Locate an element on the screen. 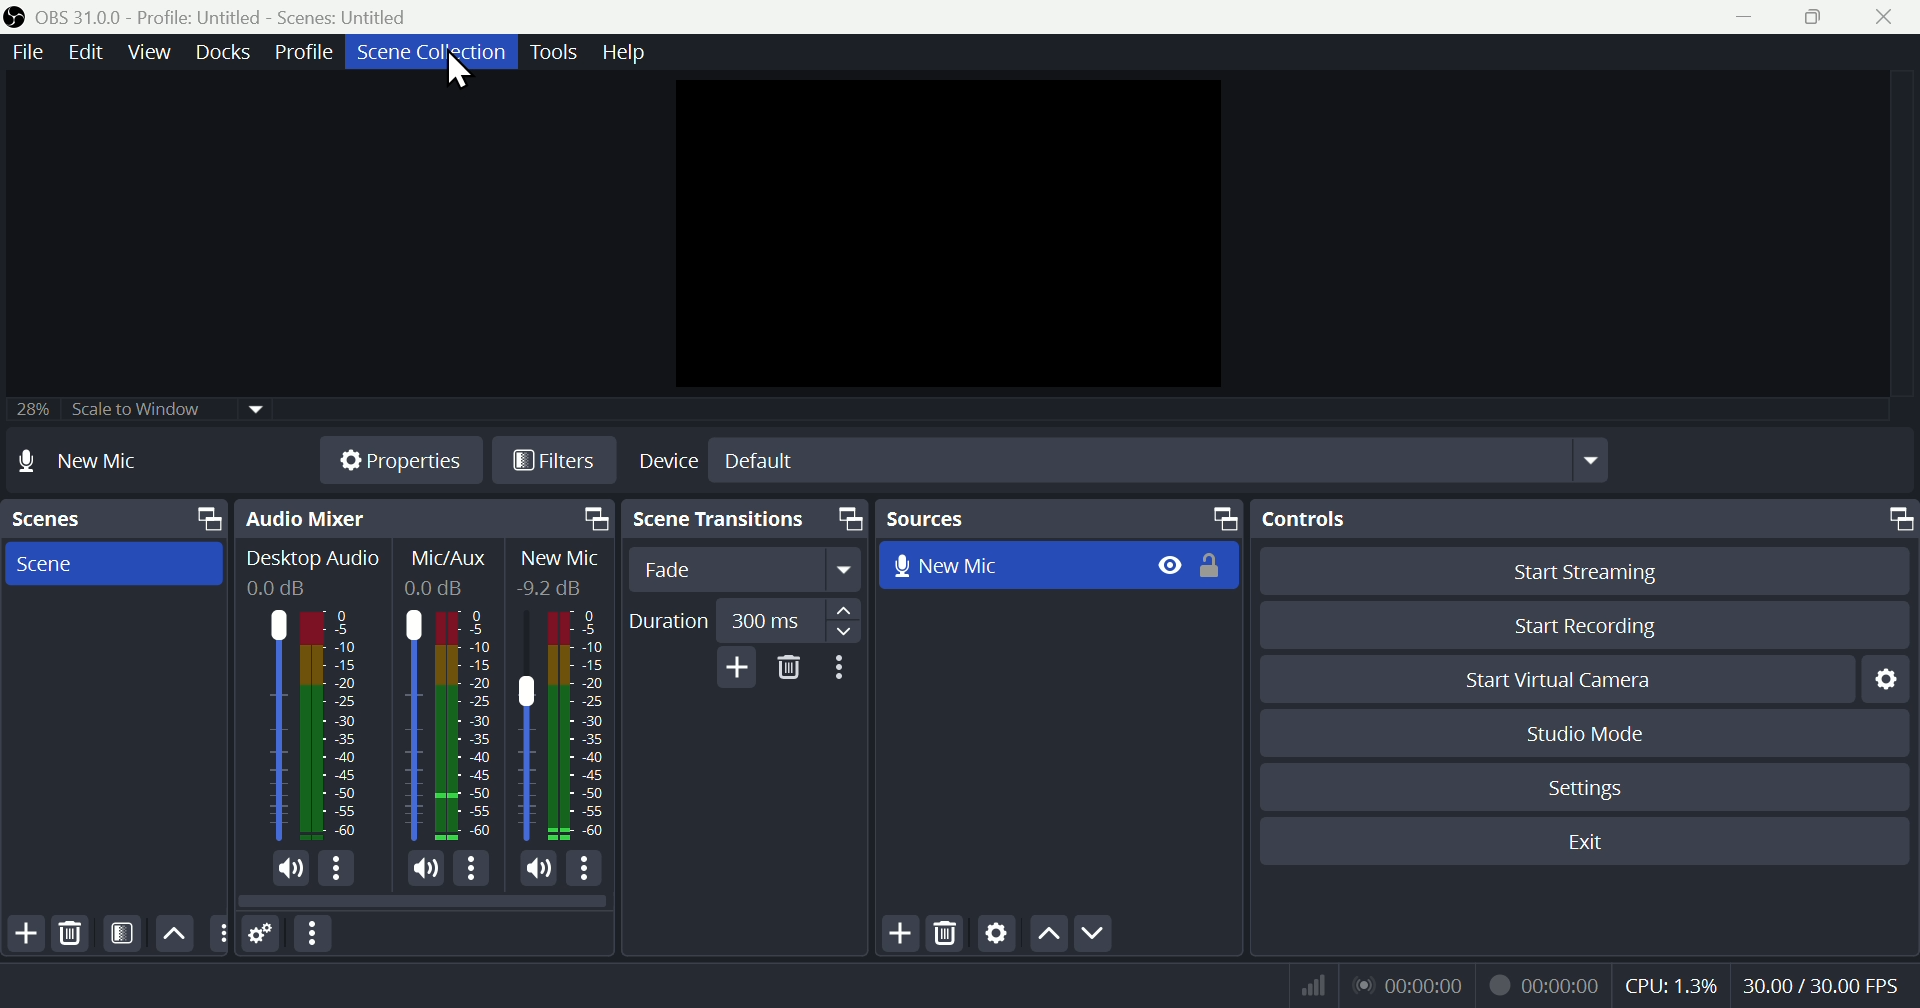 Image resolution: width=1920 pixels, height=1008 pixels. Audio mixer is located at coordinates (427, 517).